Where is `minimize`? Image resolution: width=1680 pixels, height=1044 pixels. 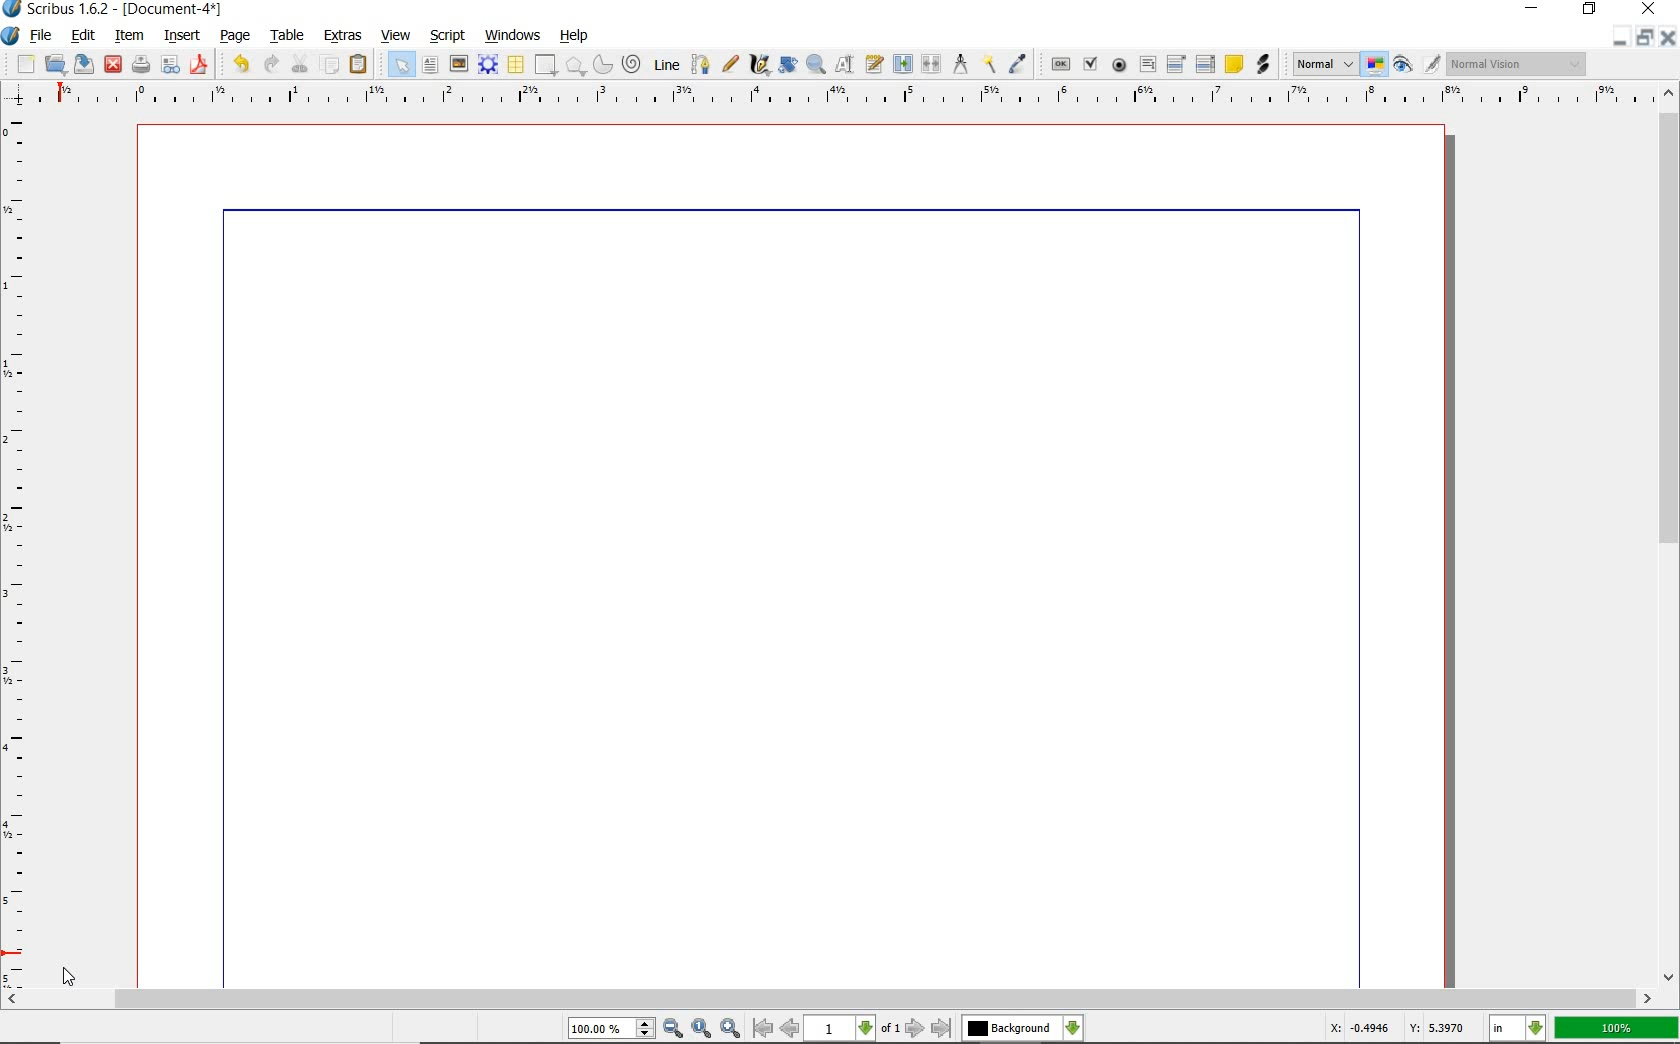
minimize is located at coordinates (1534, 10).